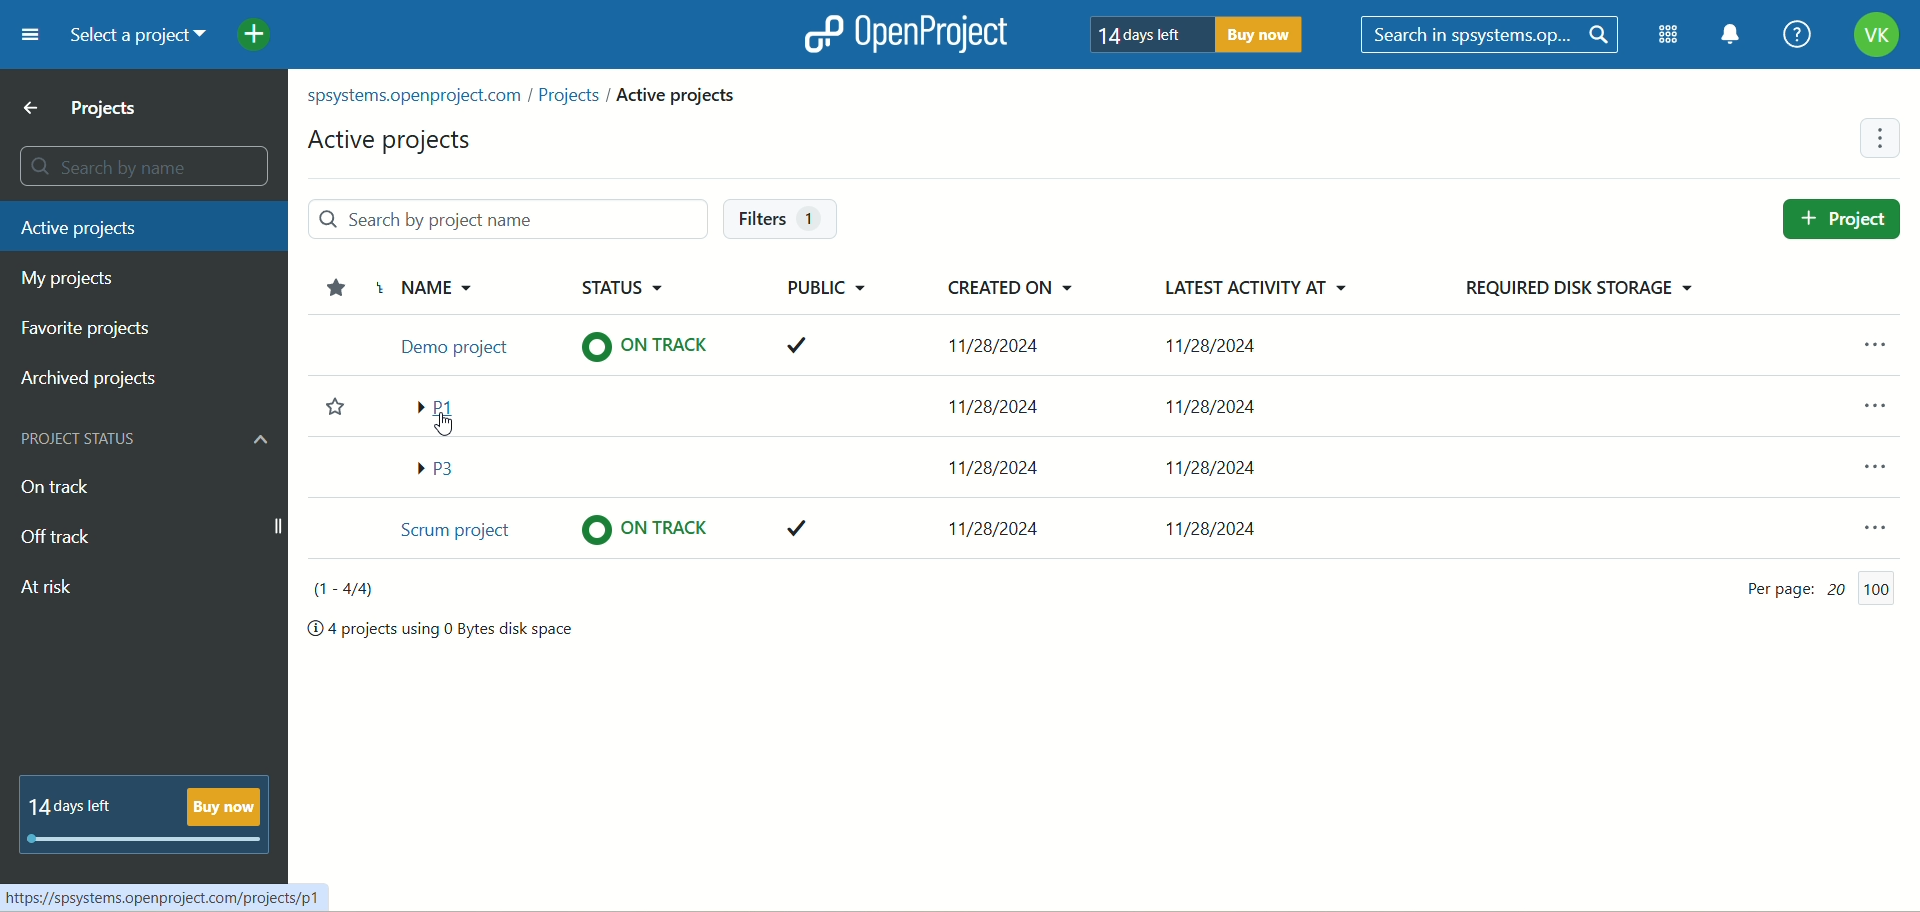 The height and width of the screenshot is (912, 1920). Describe the element at coordinates (986, 464) in the screenshot. I see `11/28/2024` at that location.